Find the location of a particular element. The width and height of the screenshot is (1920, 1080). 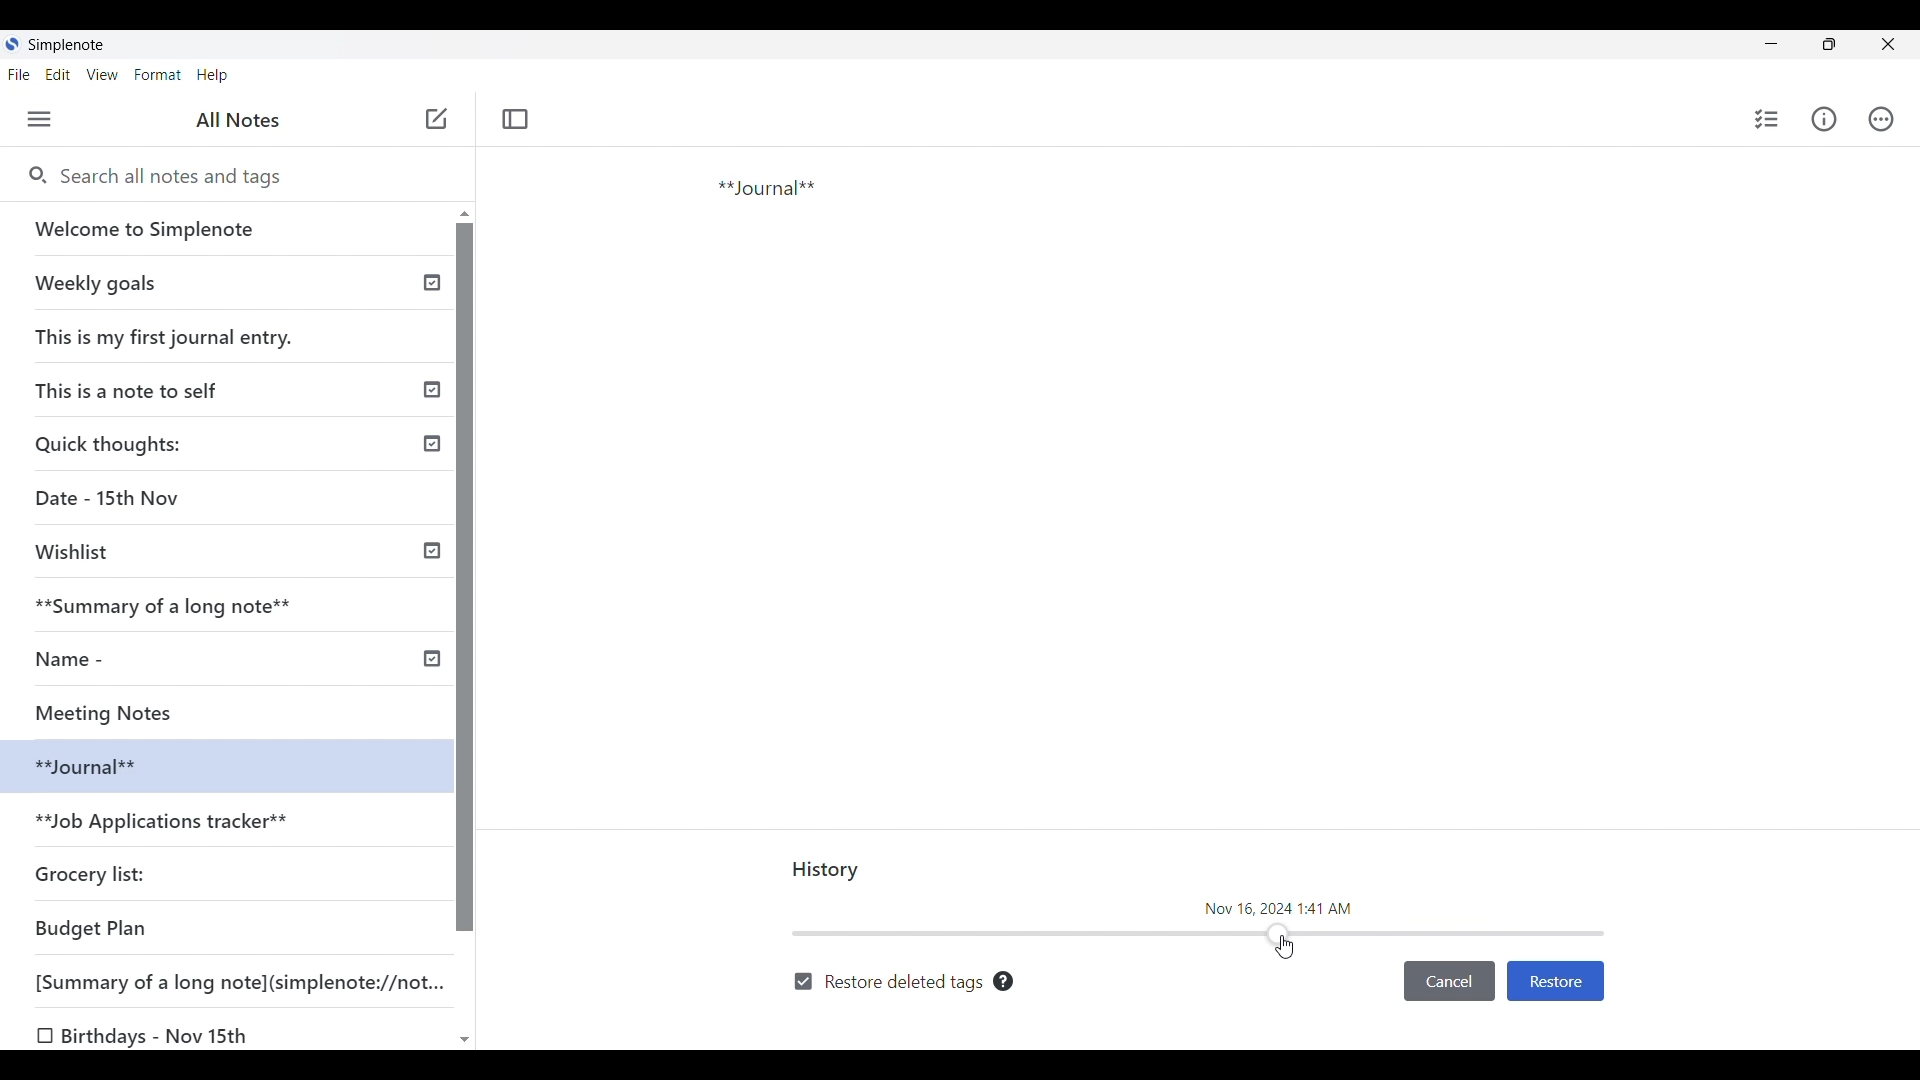

Toggle to restore deleted tags is located at coordinates (888, 983).